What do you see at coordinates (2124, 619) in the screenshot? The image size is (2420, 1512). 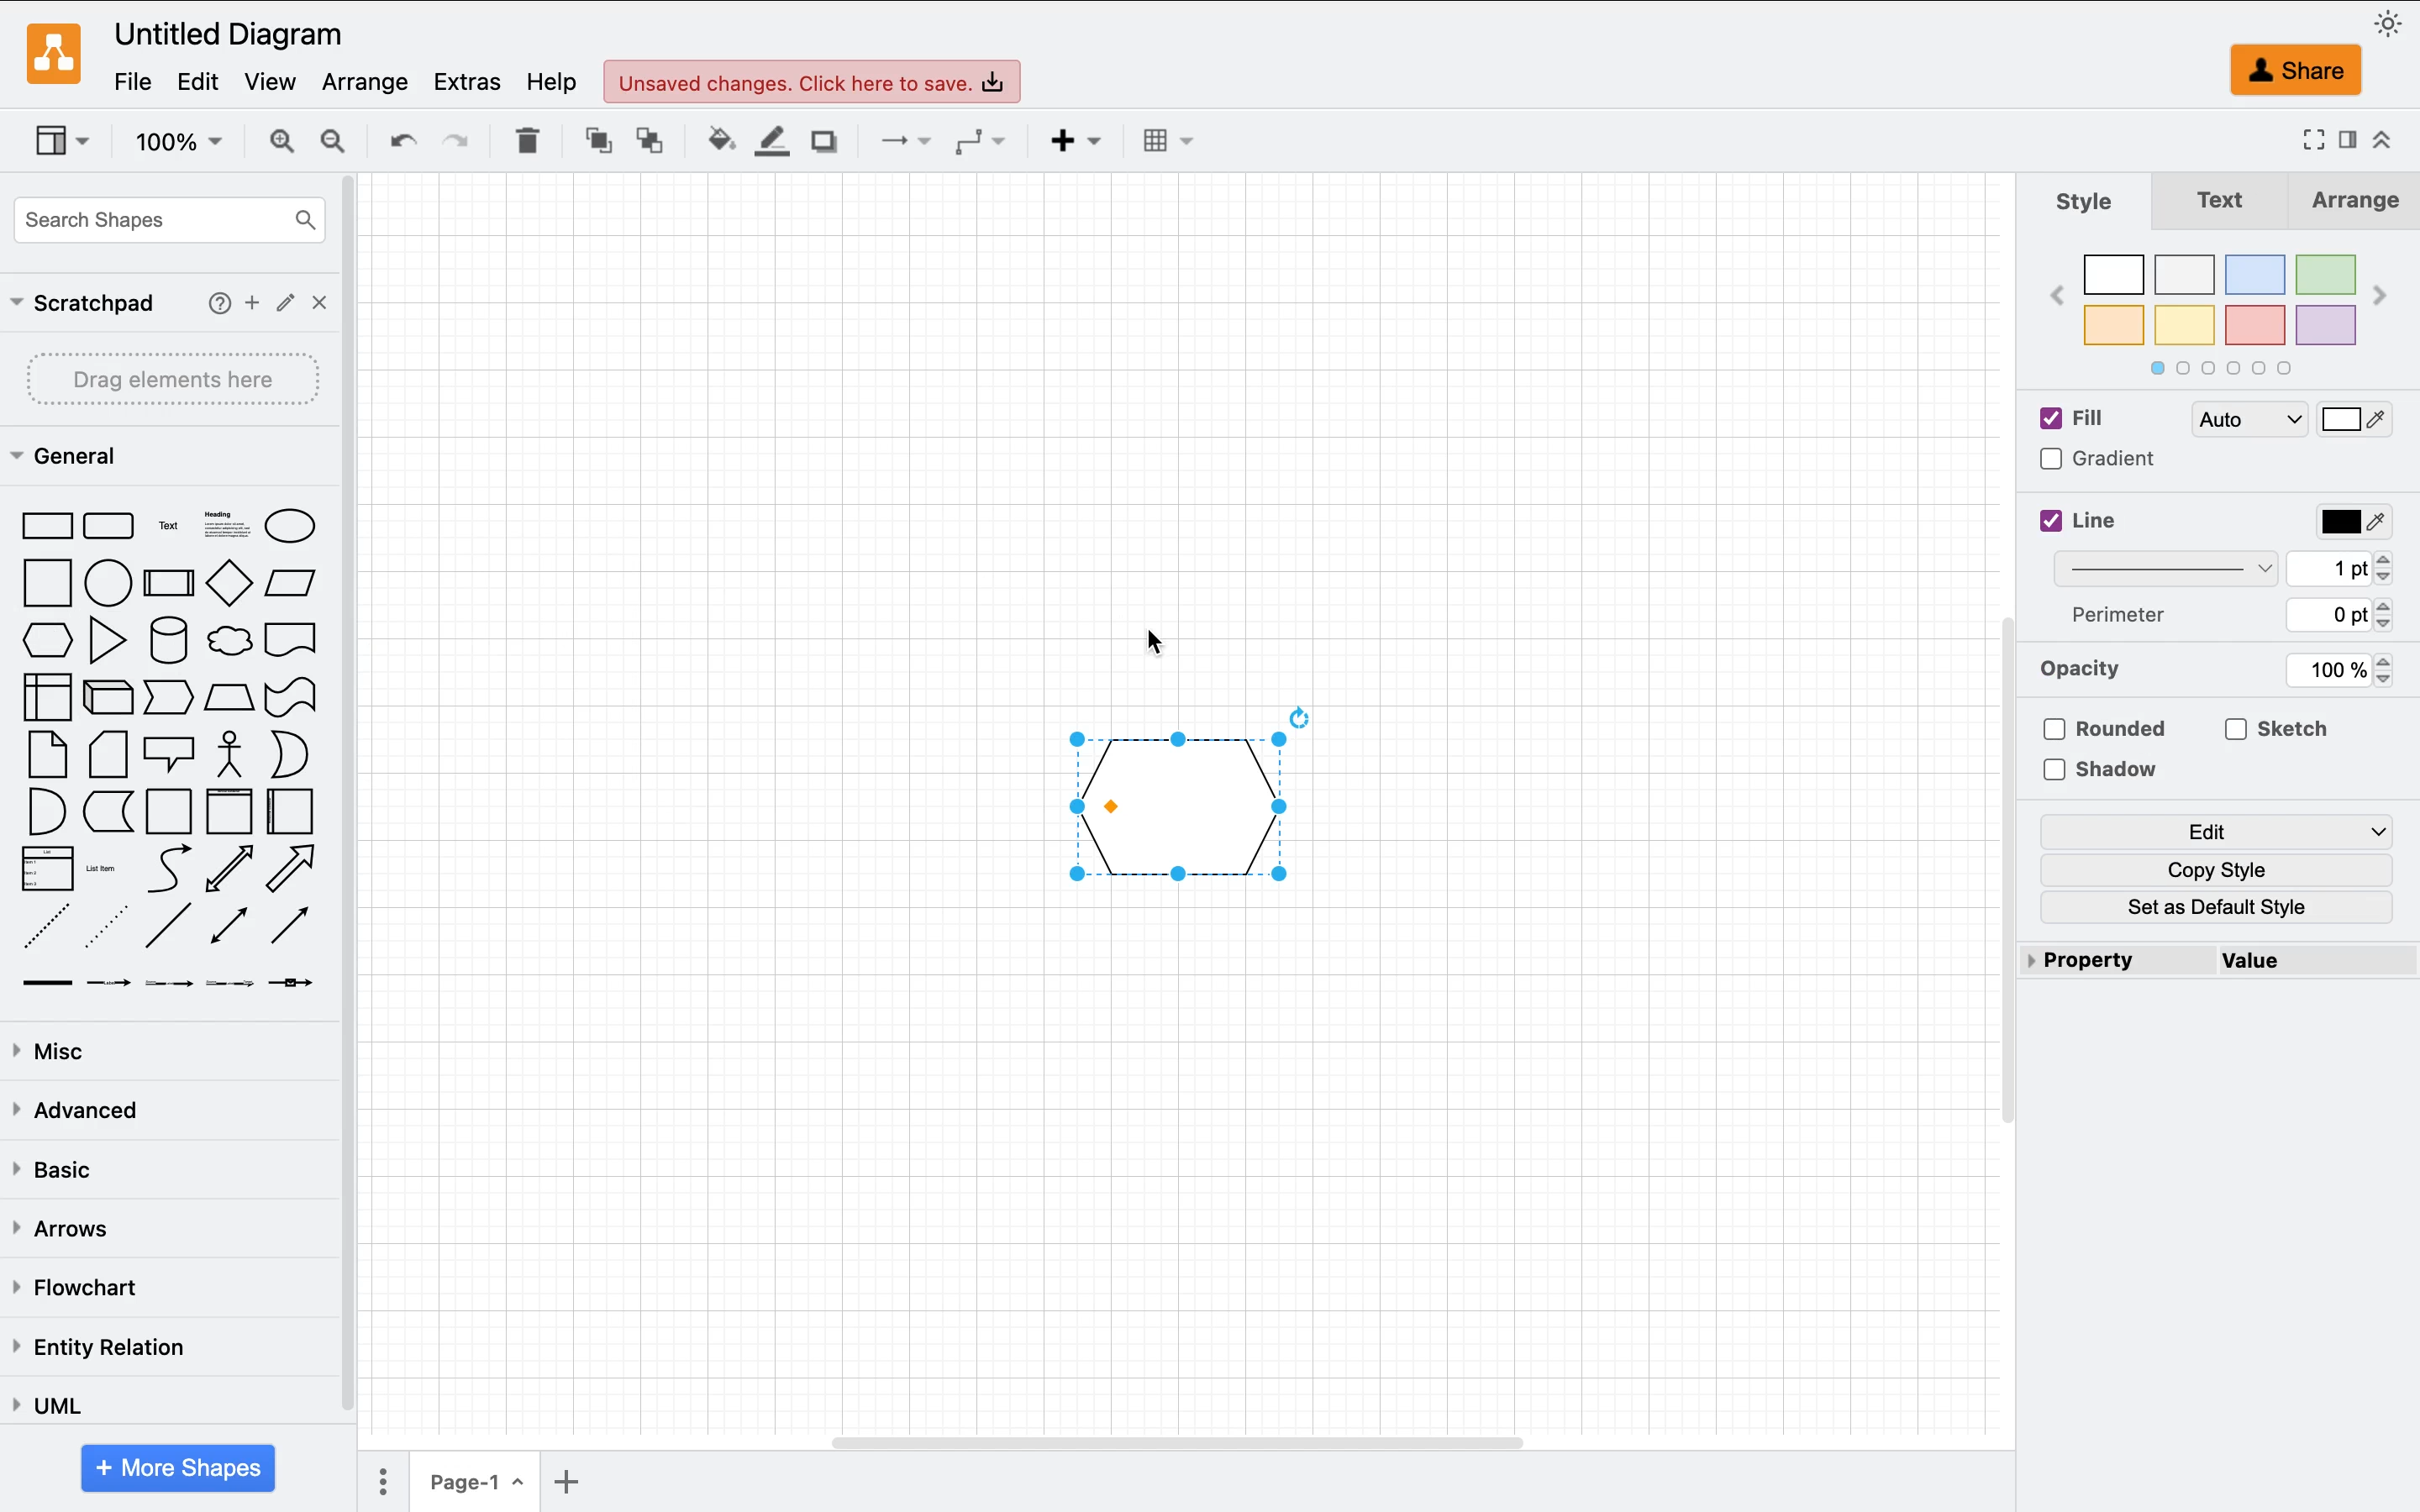 I see `Perimeter` at bounding box center [2124, 619].